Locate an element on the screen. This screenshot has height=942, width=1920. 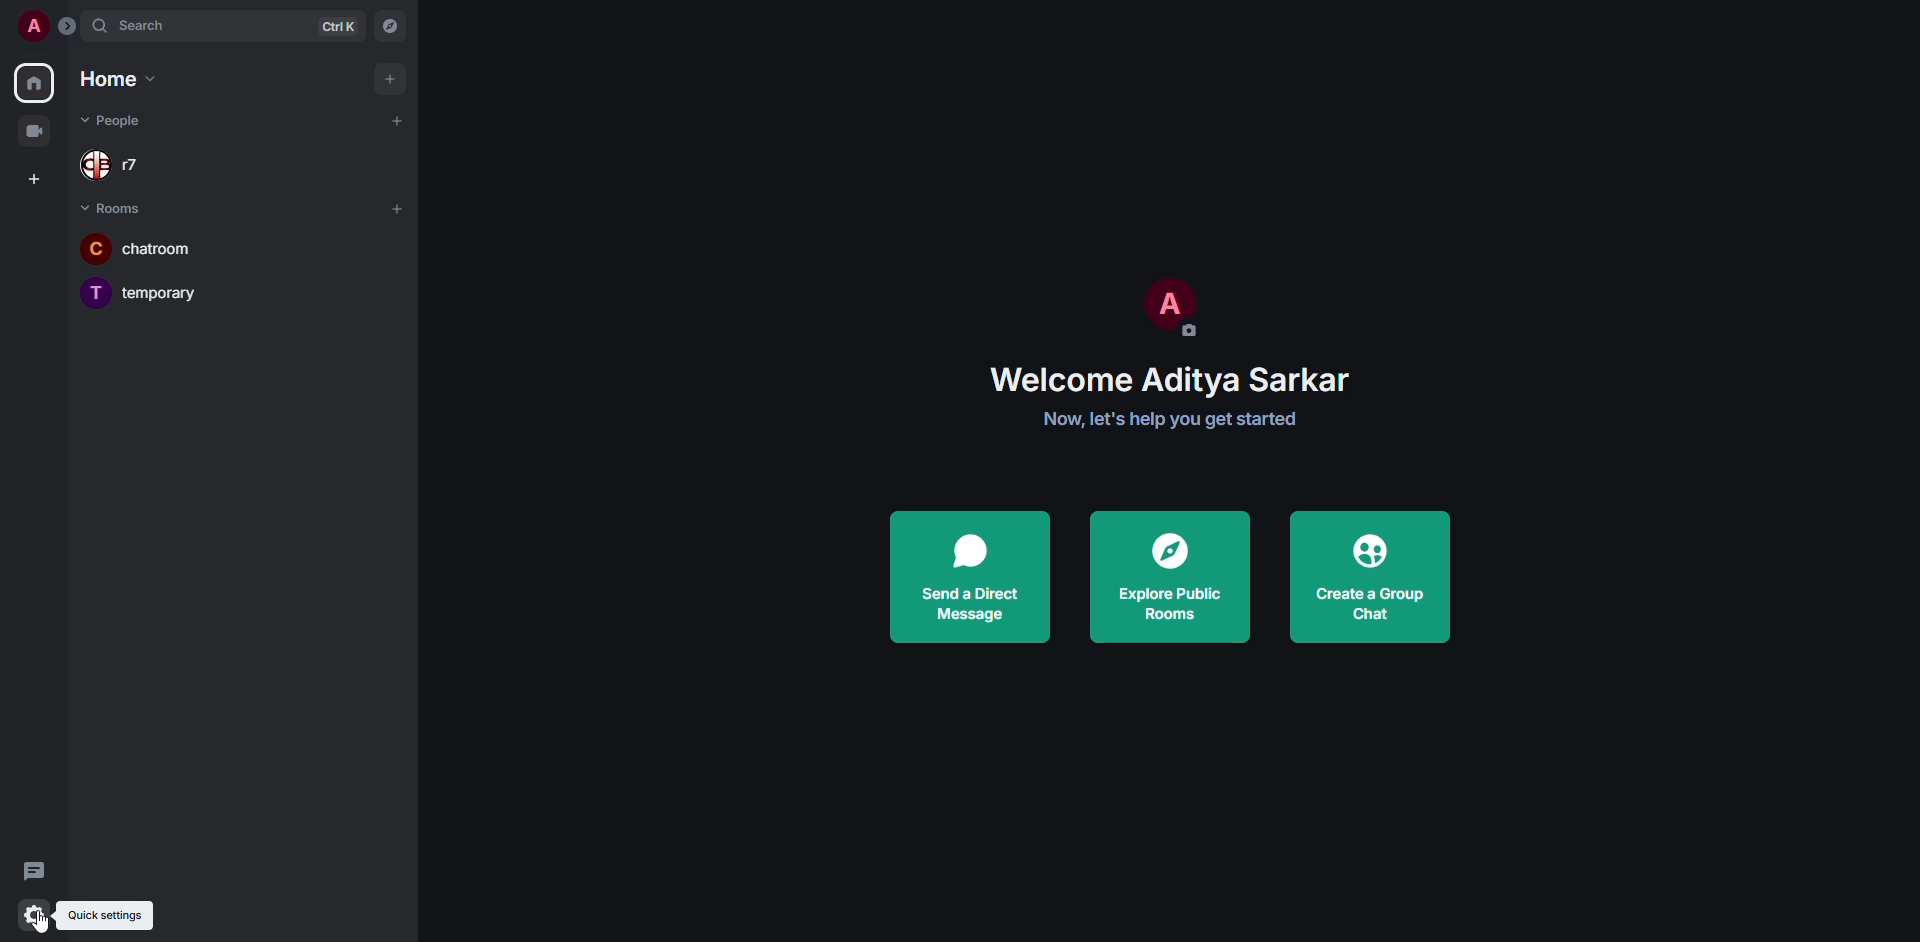
search is located at coordinates (147, 26).